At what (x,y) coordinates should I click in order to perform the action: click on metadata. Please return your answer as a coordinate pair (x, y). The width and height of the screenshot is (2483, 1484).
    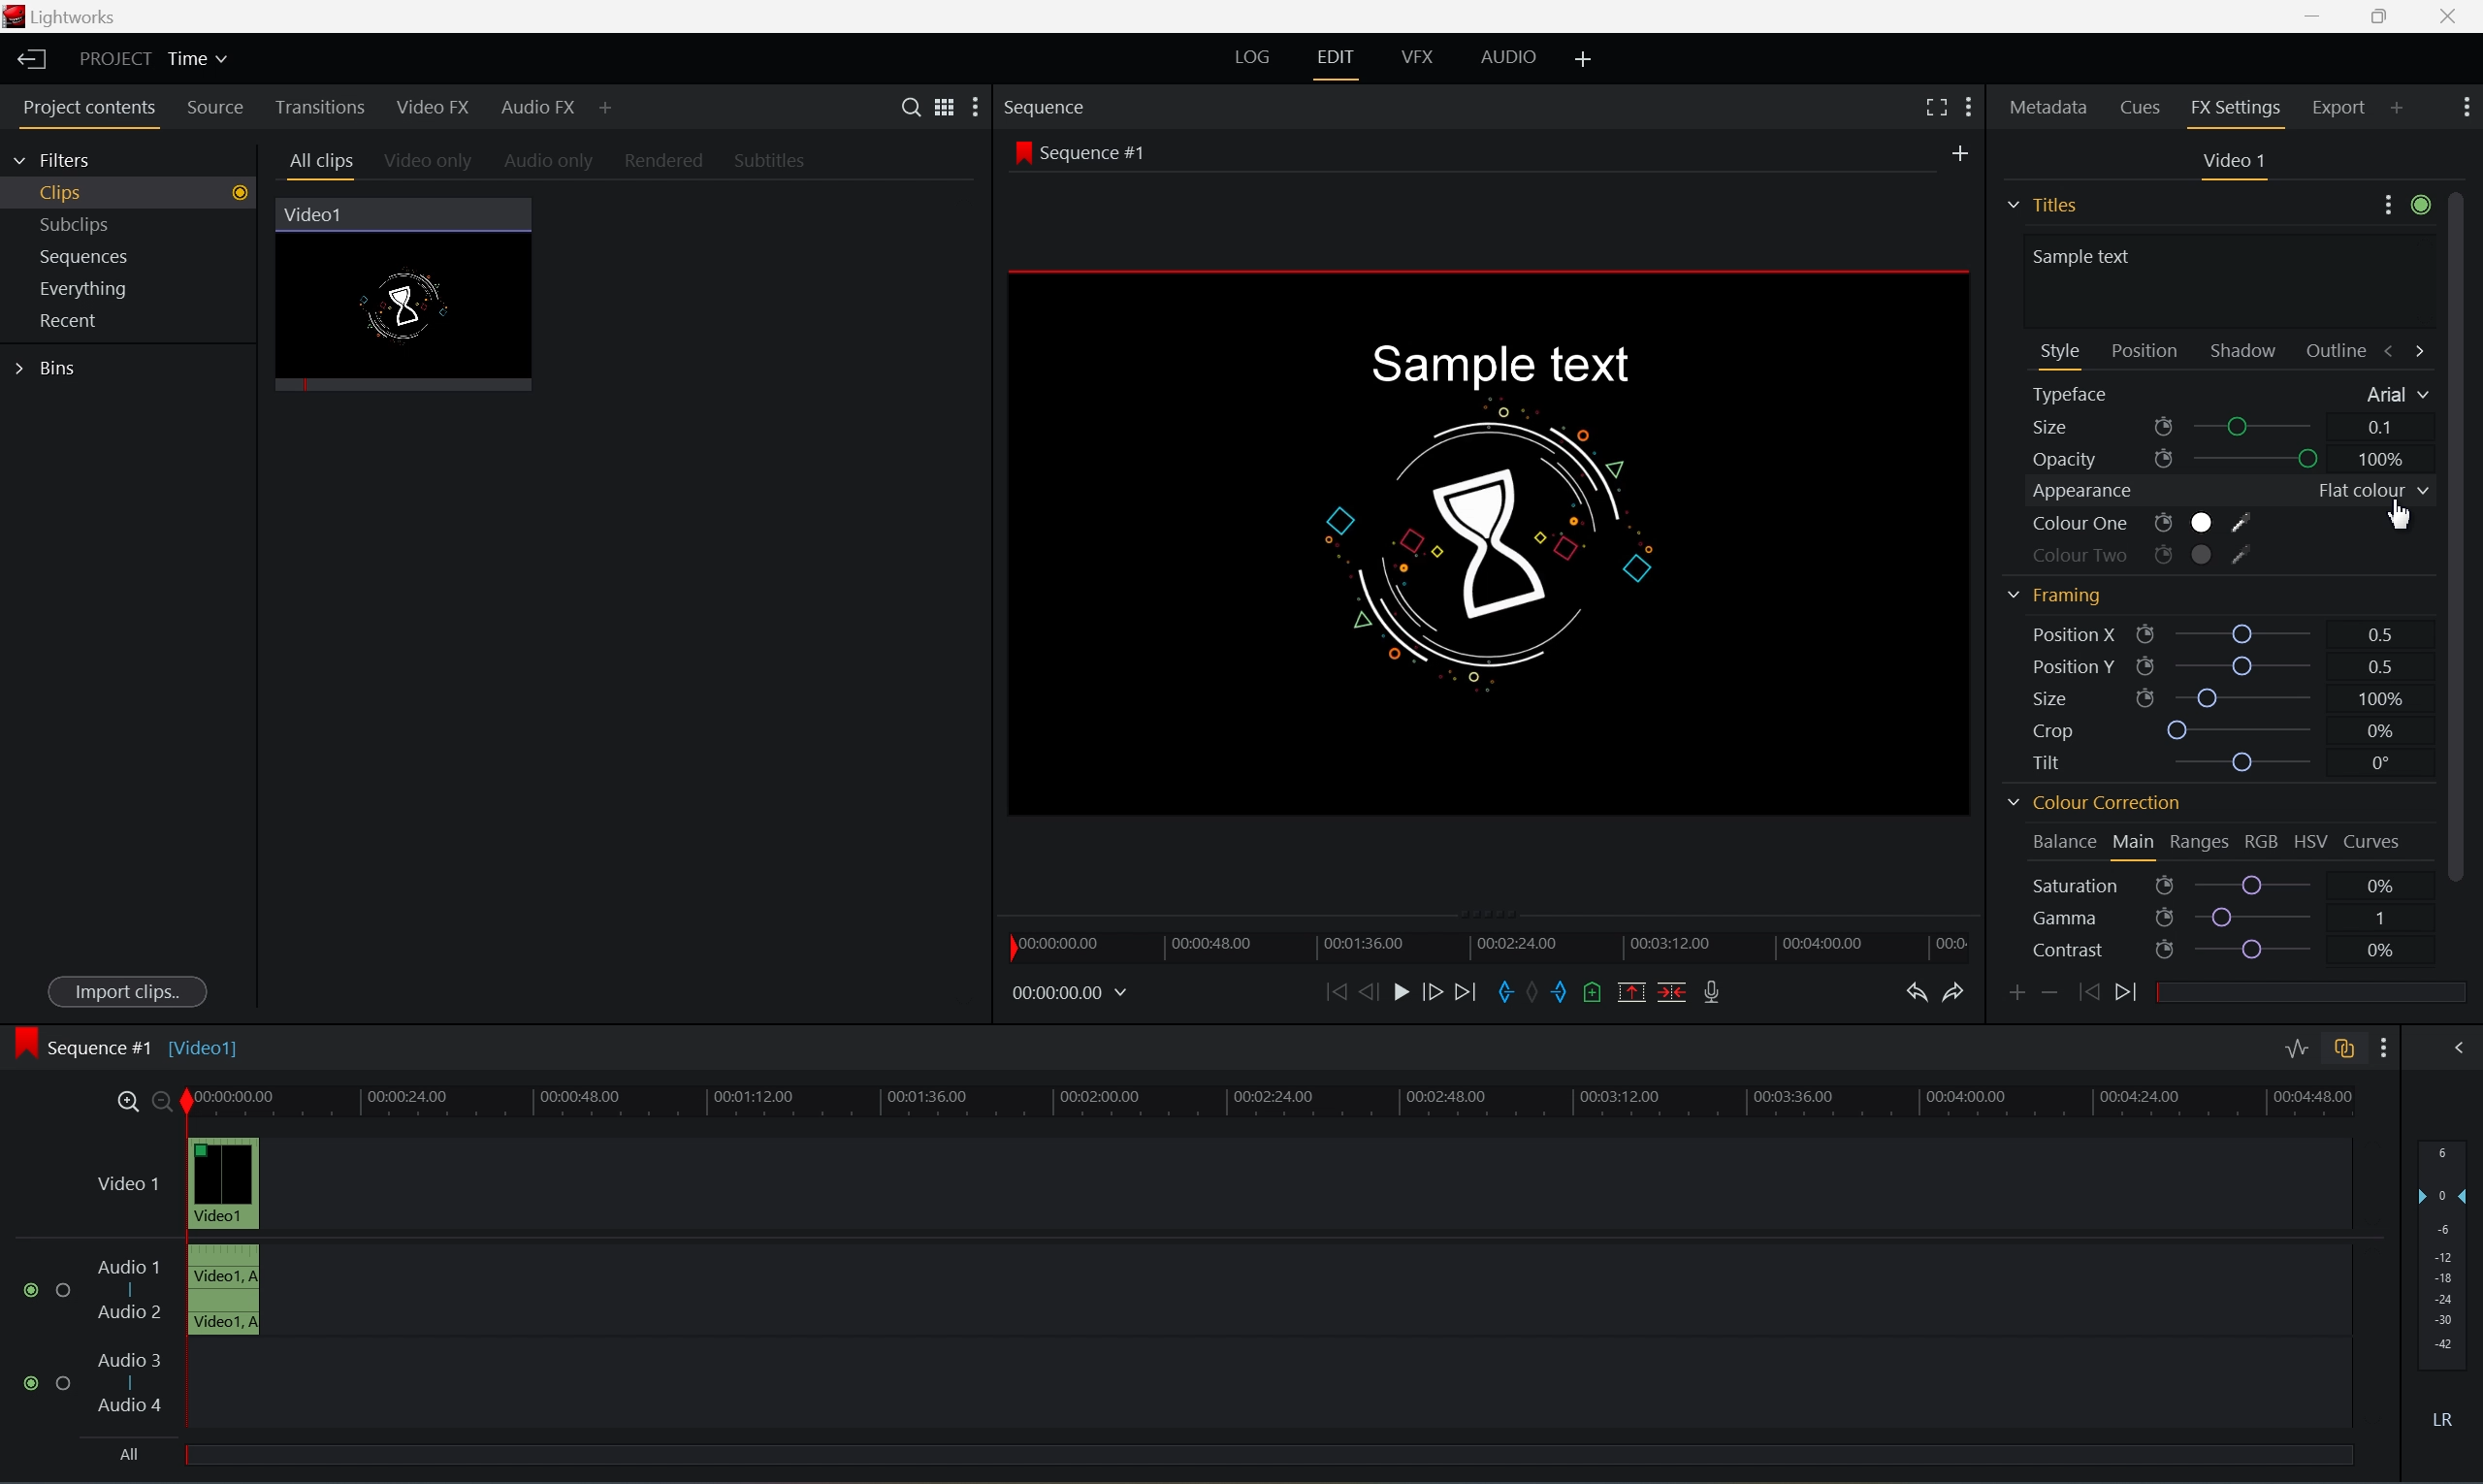
    Looking at the image, I should click on (2050, 111).